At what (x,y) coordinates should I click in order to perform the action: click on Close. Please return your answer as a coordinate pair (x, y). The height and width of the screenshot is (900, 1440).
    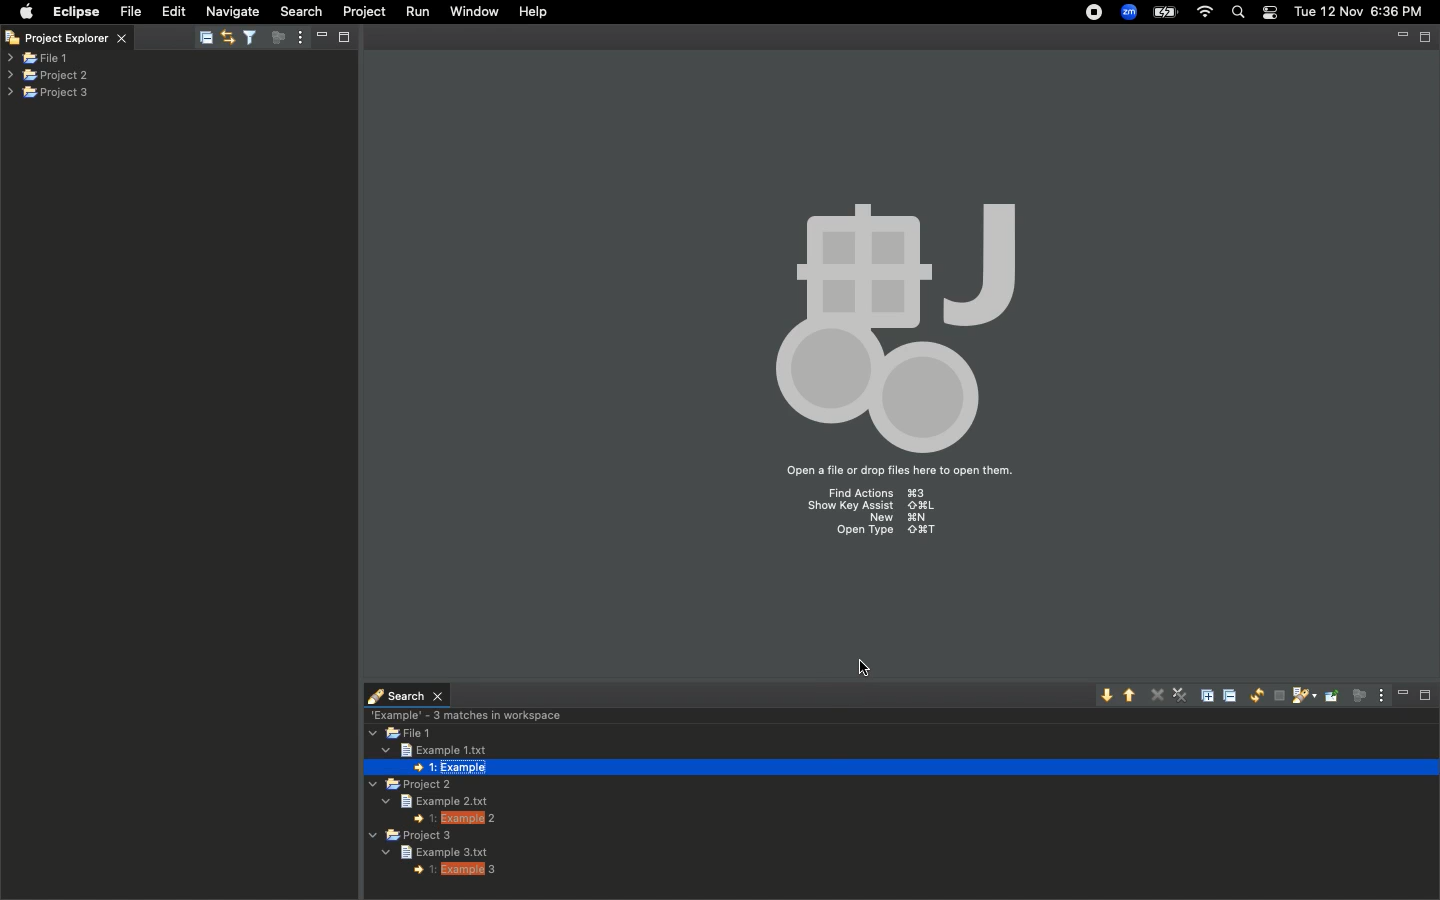
    Looking at the image, I should click on (12, 40).